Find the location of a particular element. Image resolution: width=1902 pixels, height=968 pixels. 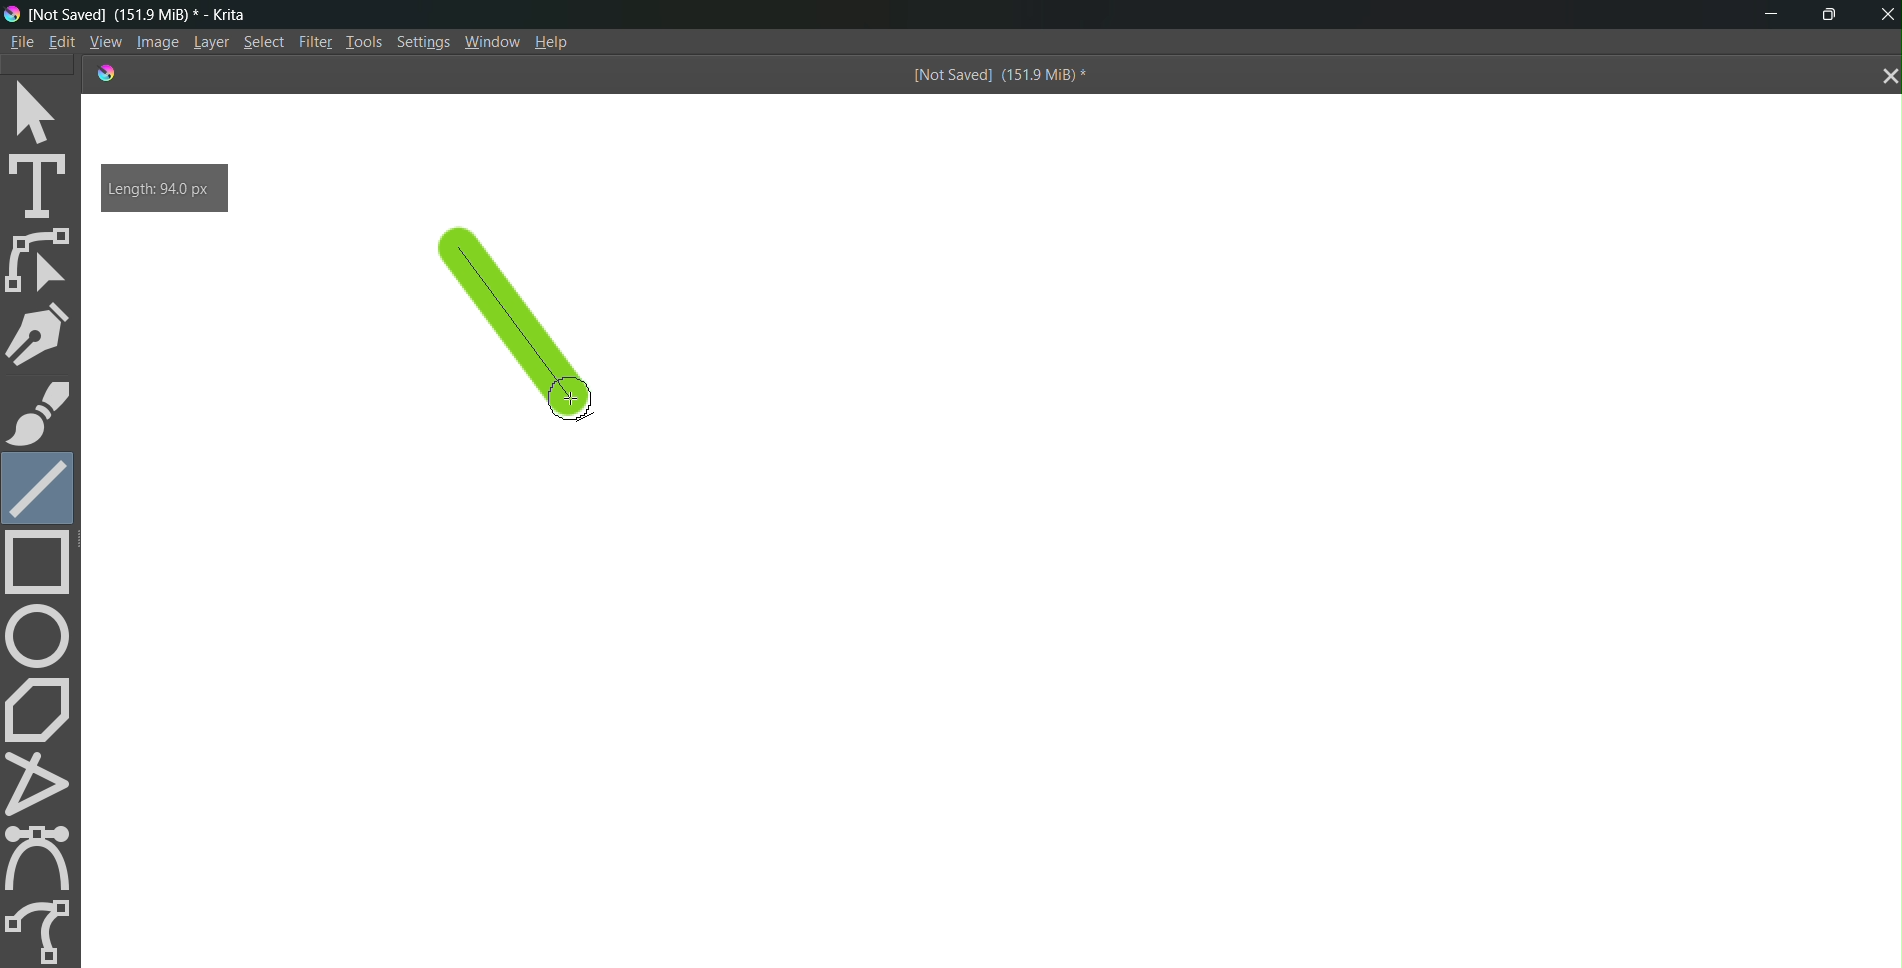

Settings is located at coordinates (425, 44).